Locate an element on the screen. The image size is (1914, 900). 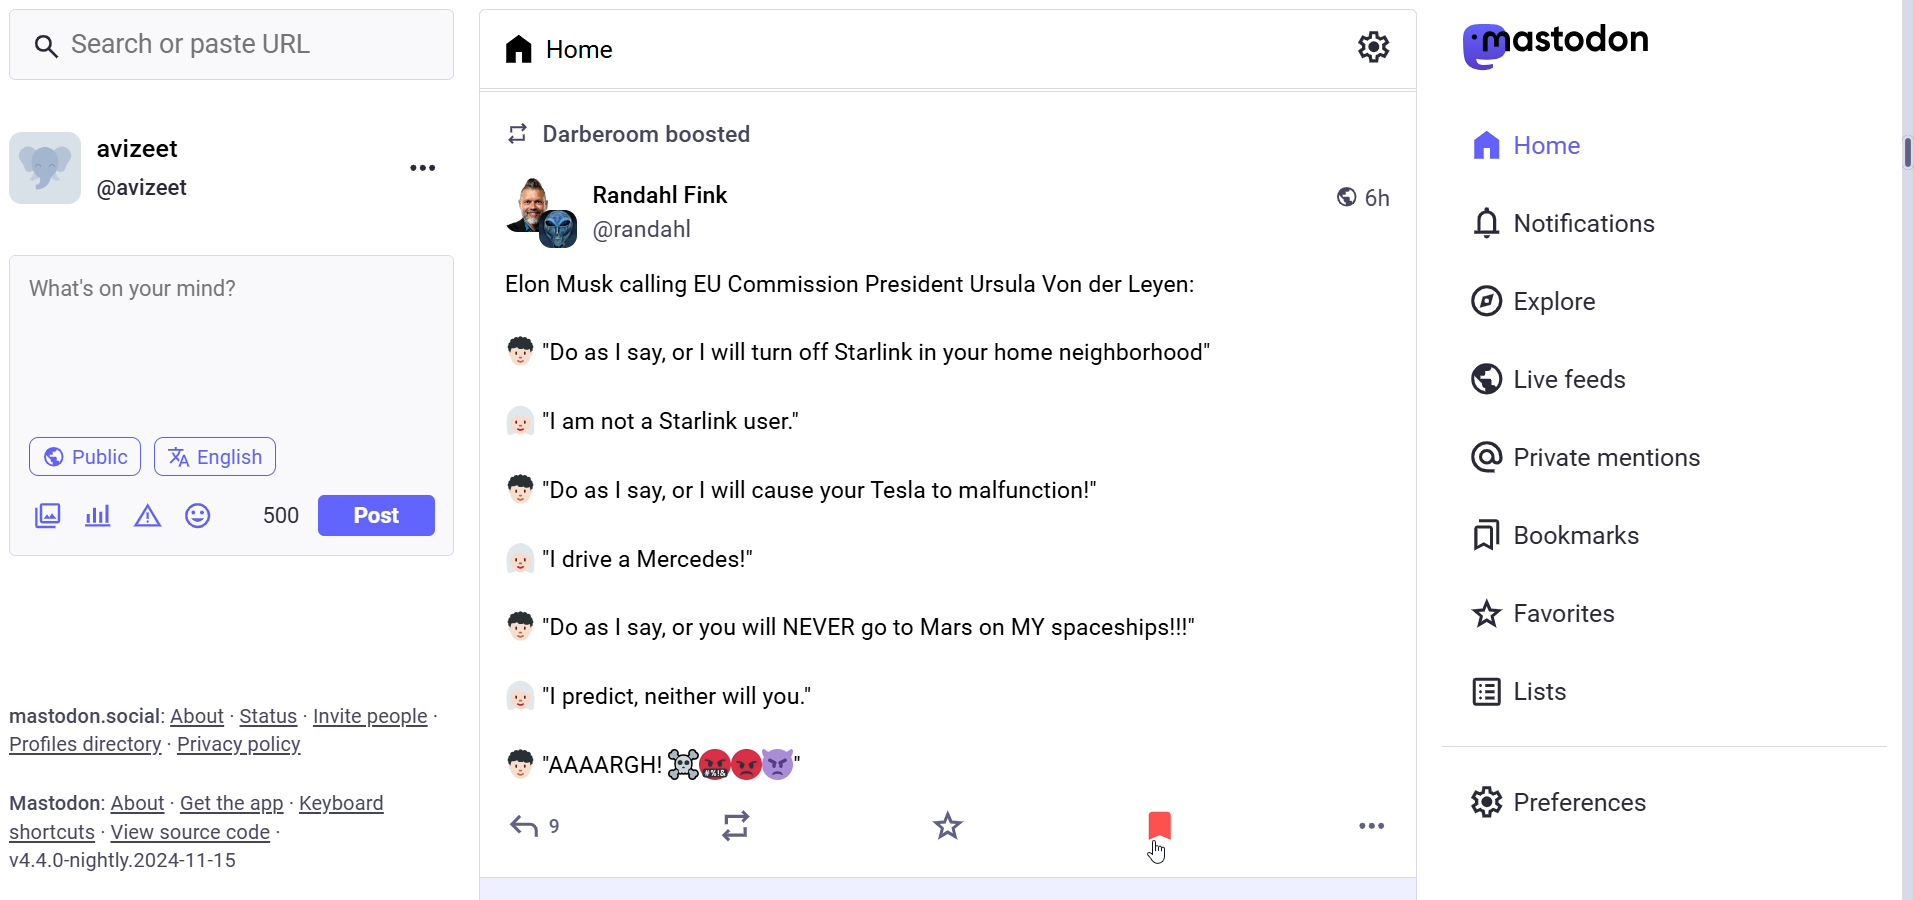
Setting is located at coordinates (1366, 48).